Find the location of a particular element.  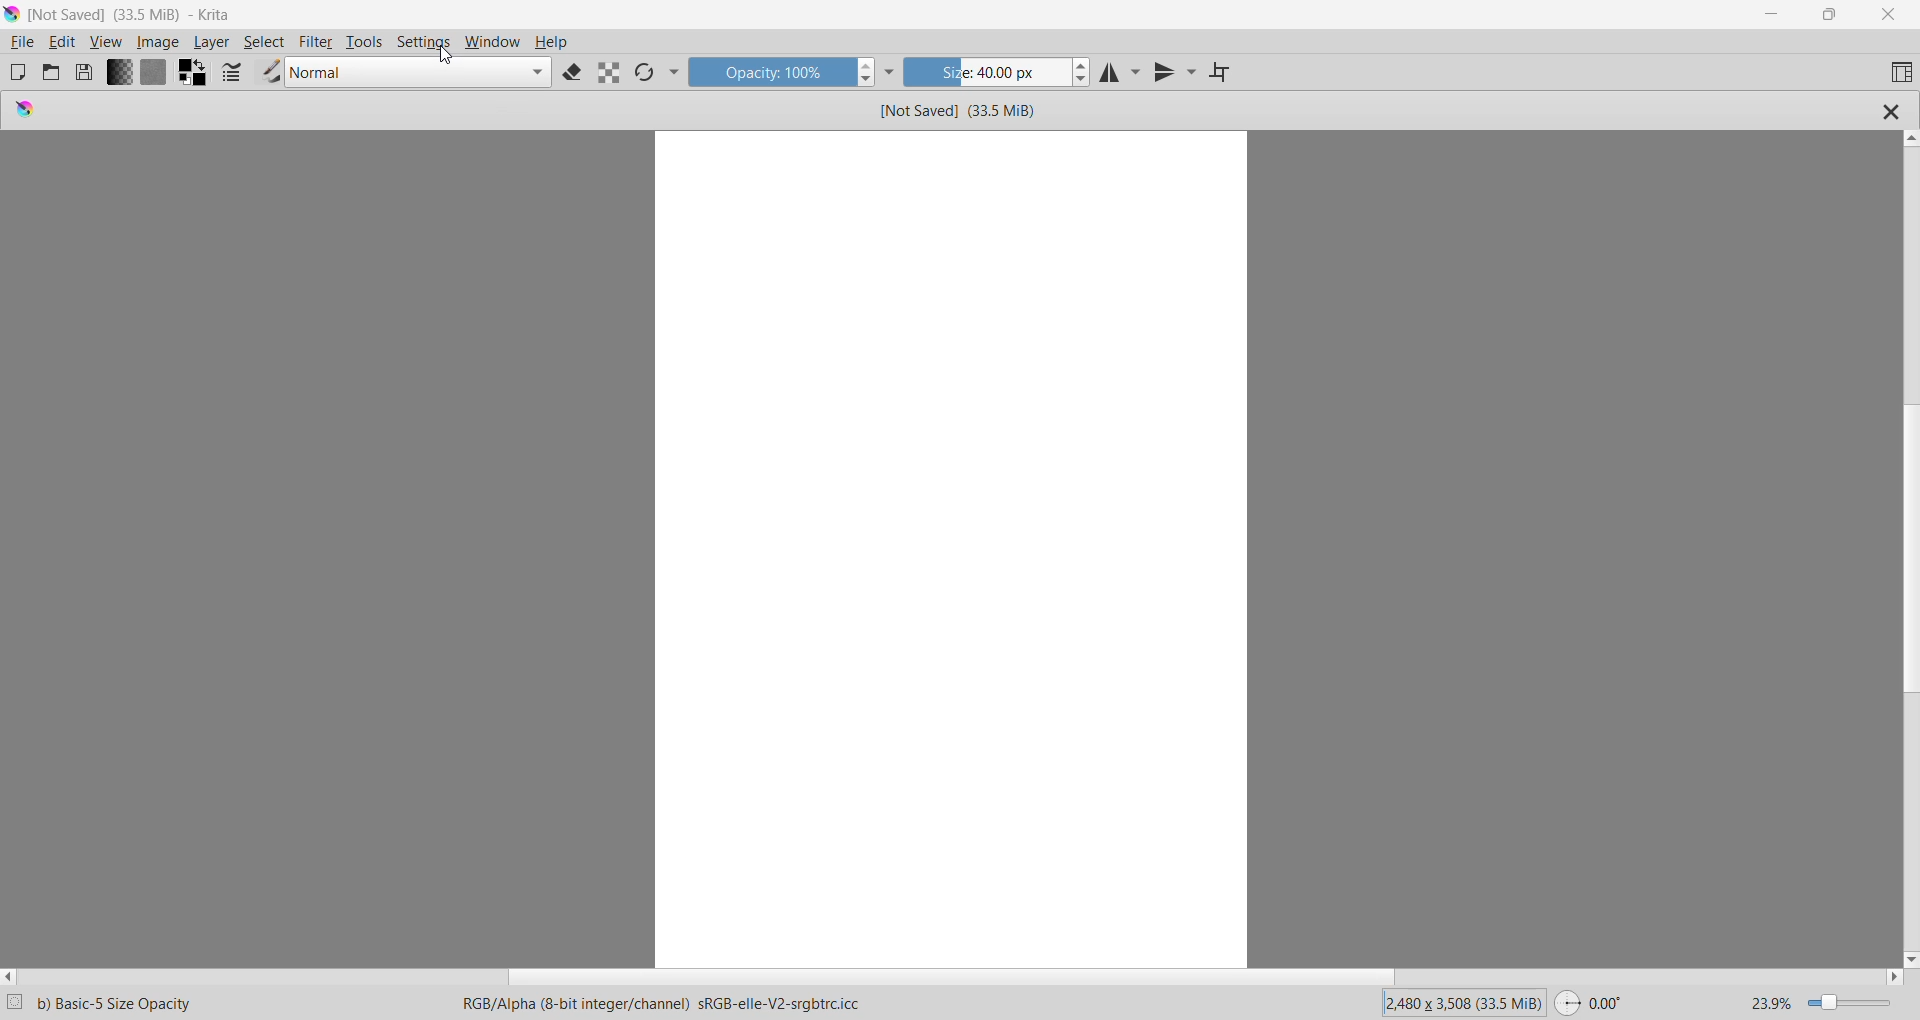

Close is located at coordinates (1894, 15).